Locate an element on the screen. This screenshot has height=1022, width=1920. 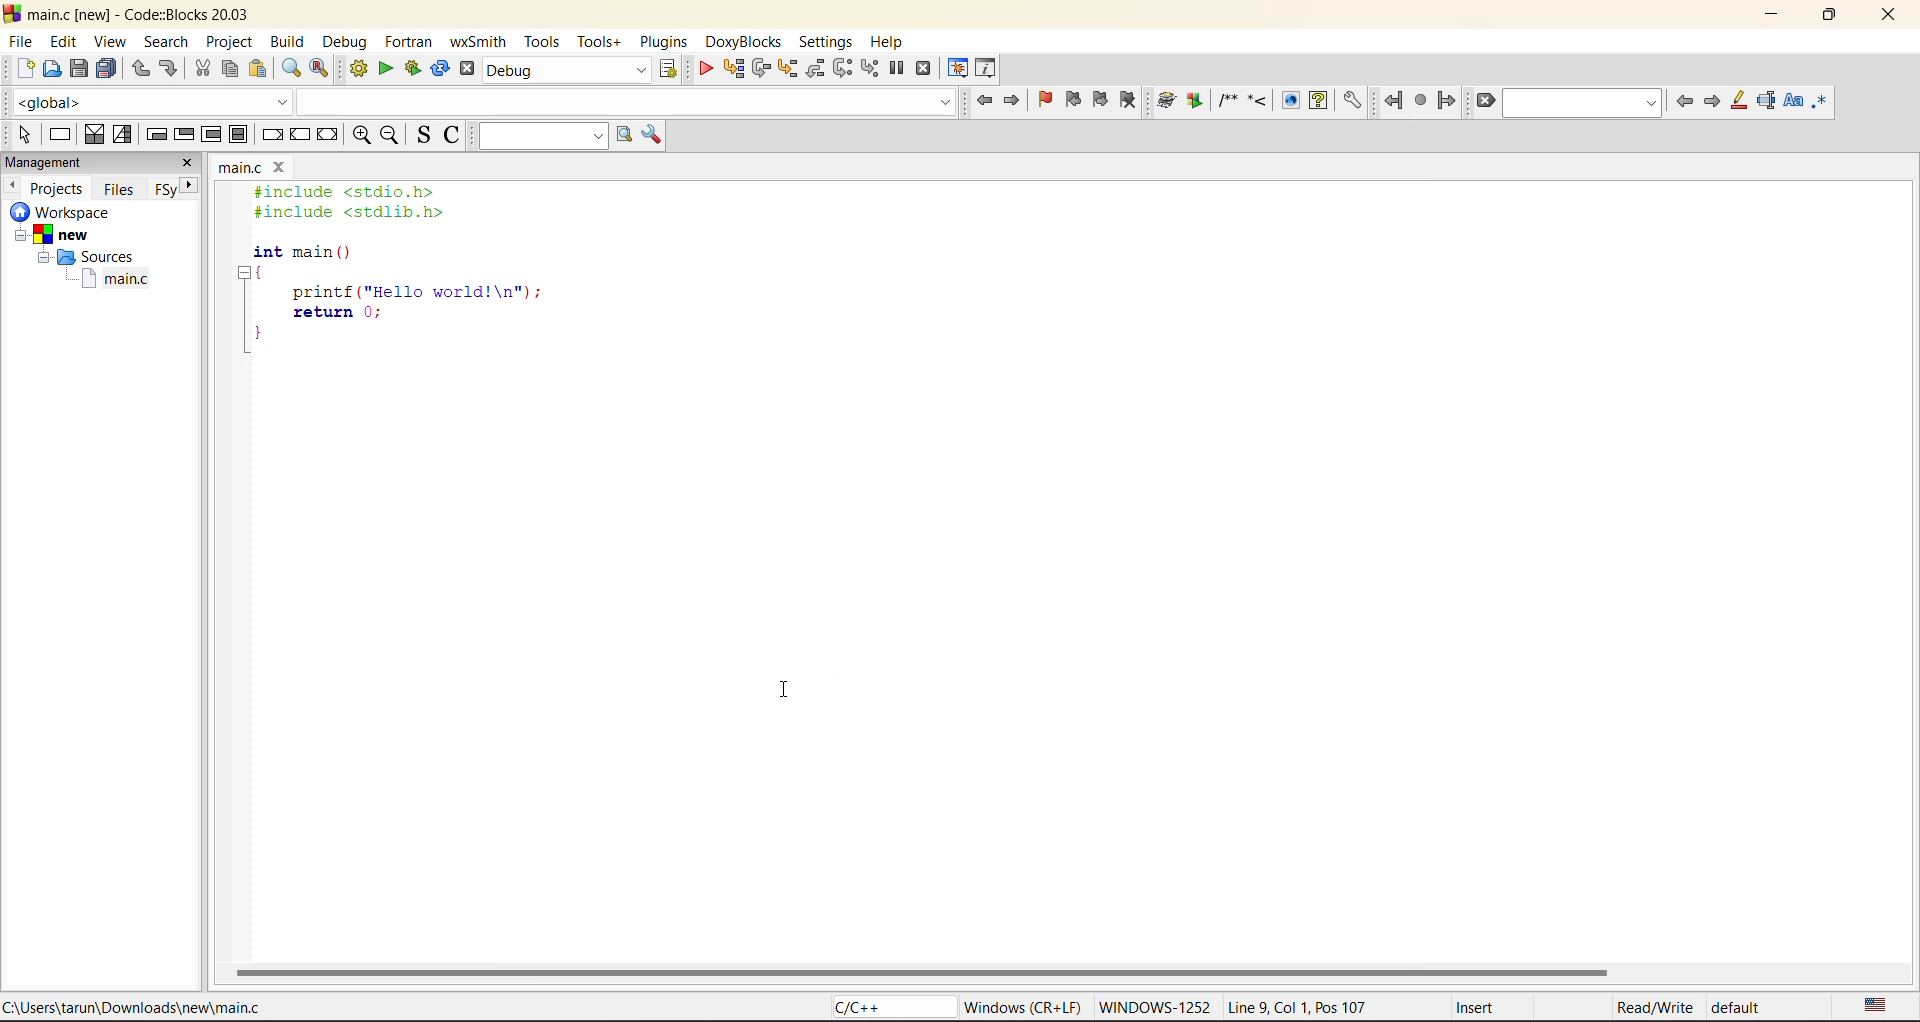
search is located at coordinates (1583, 104).